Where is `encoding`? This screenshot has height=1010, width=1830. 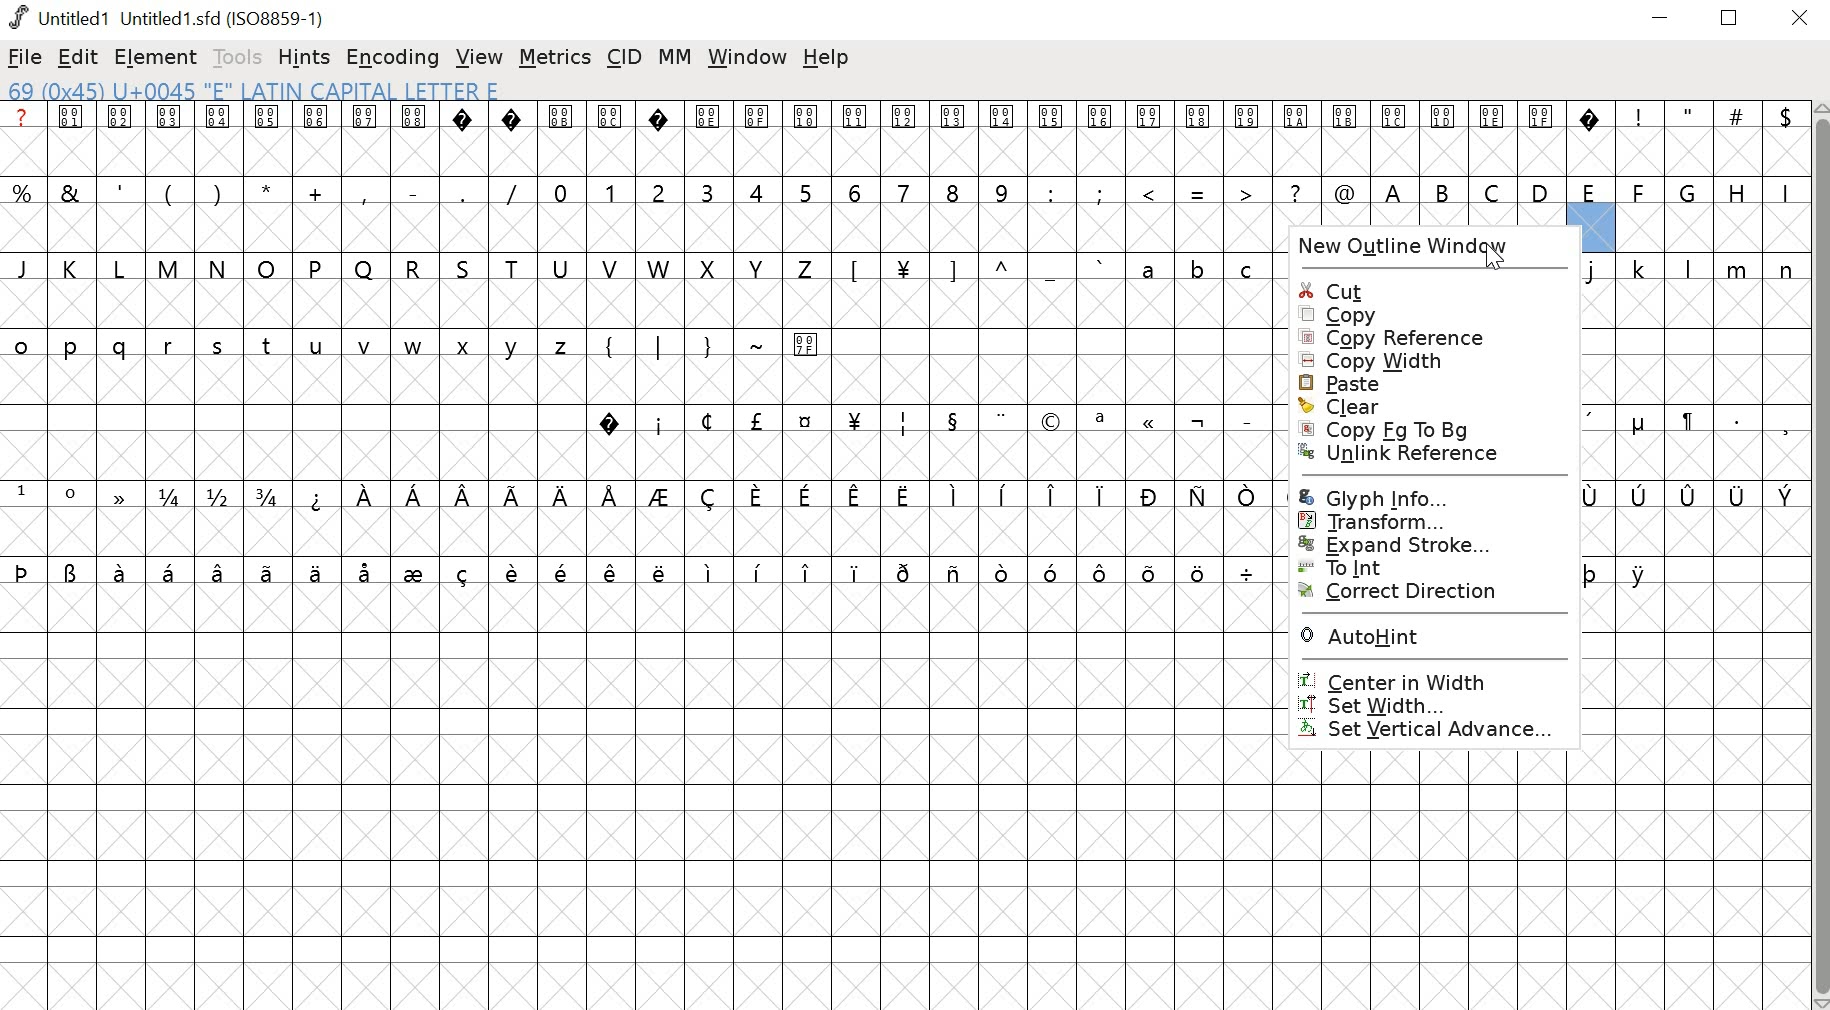 encoding is located at coordinates (393, 58).